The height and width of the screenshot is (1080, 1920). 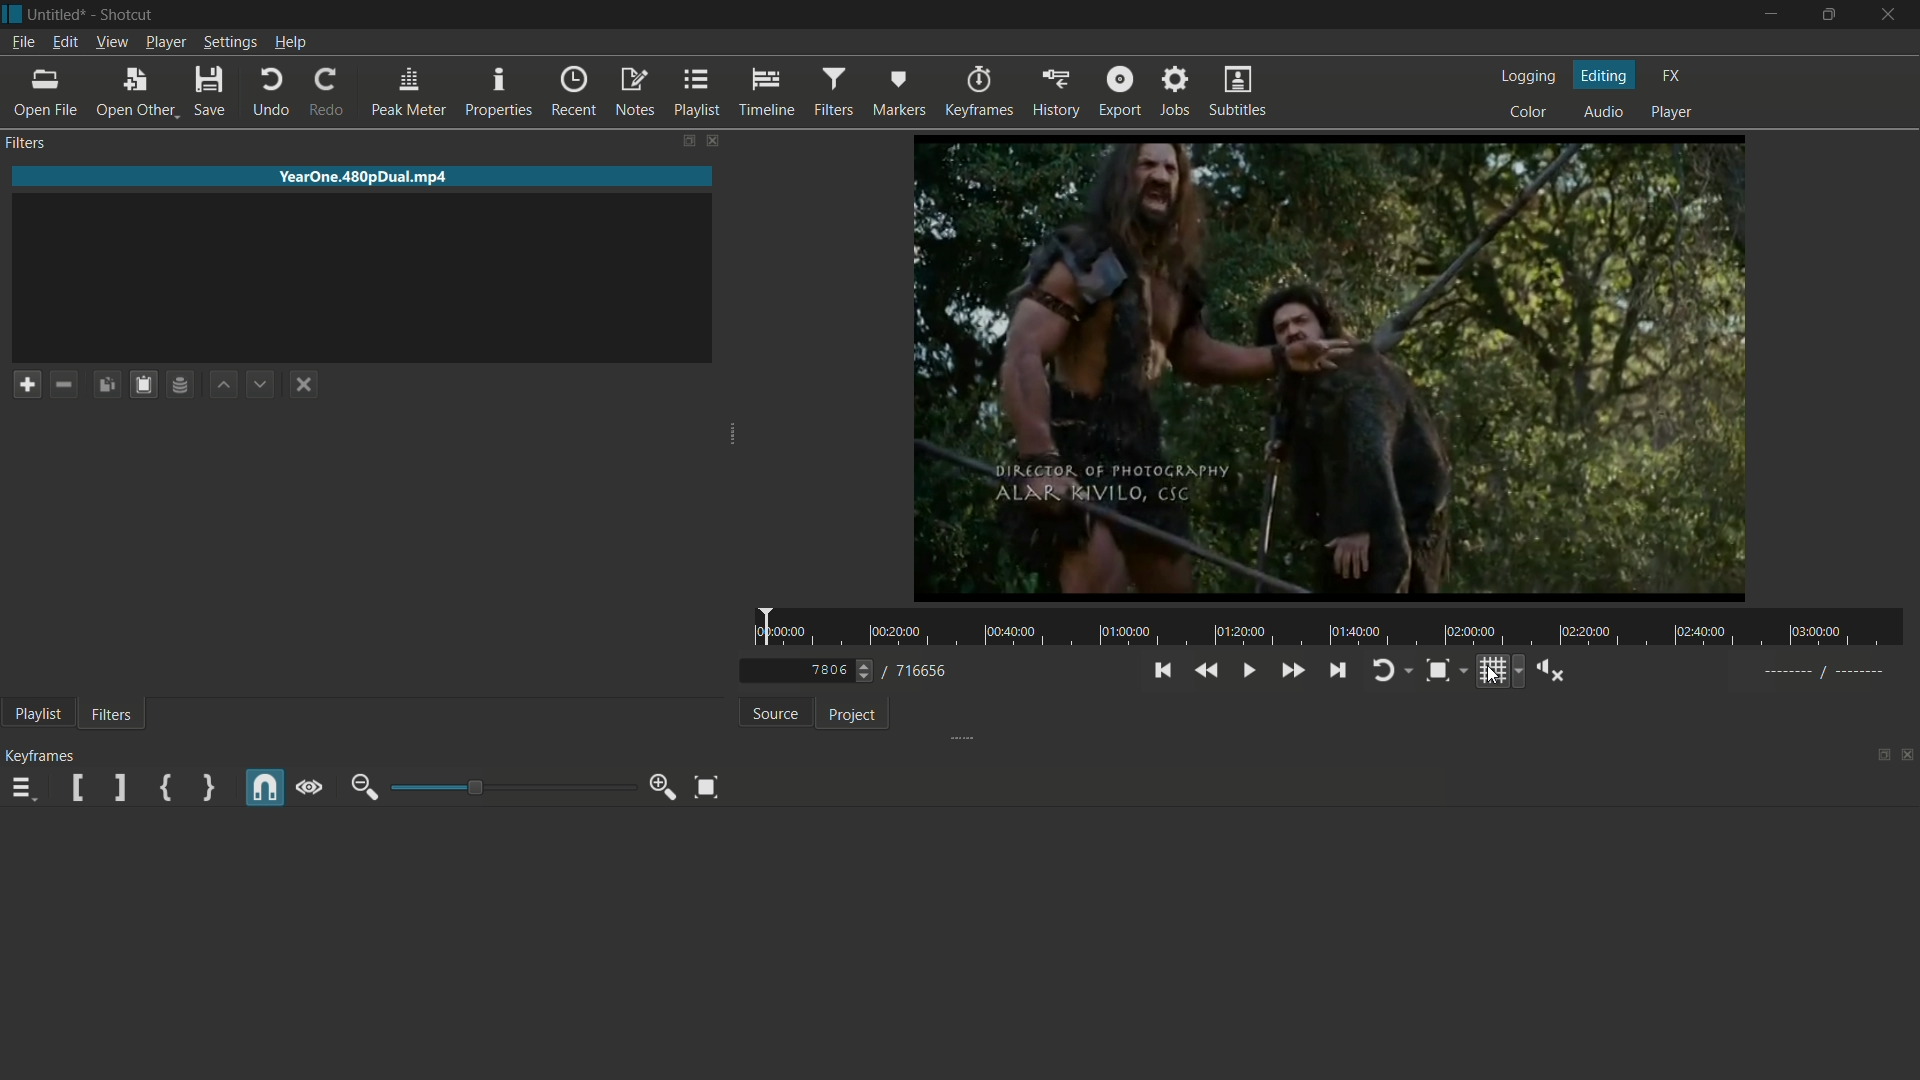 I want to click on export, so click(x=1119, y=92).